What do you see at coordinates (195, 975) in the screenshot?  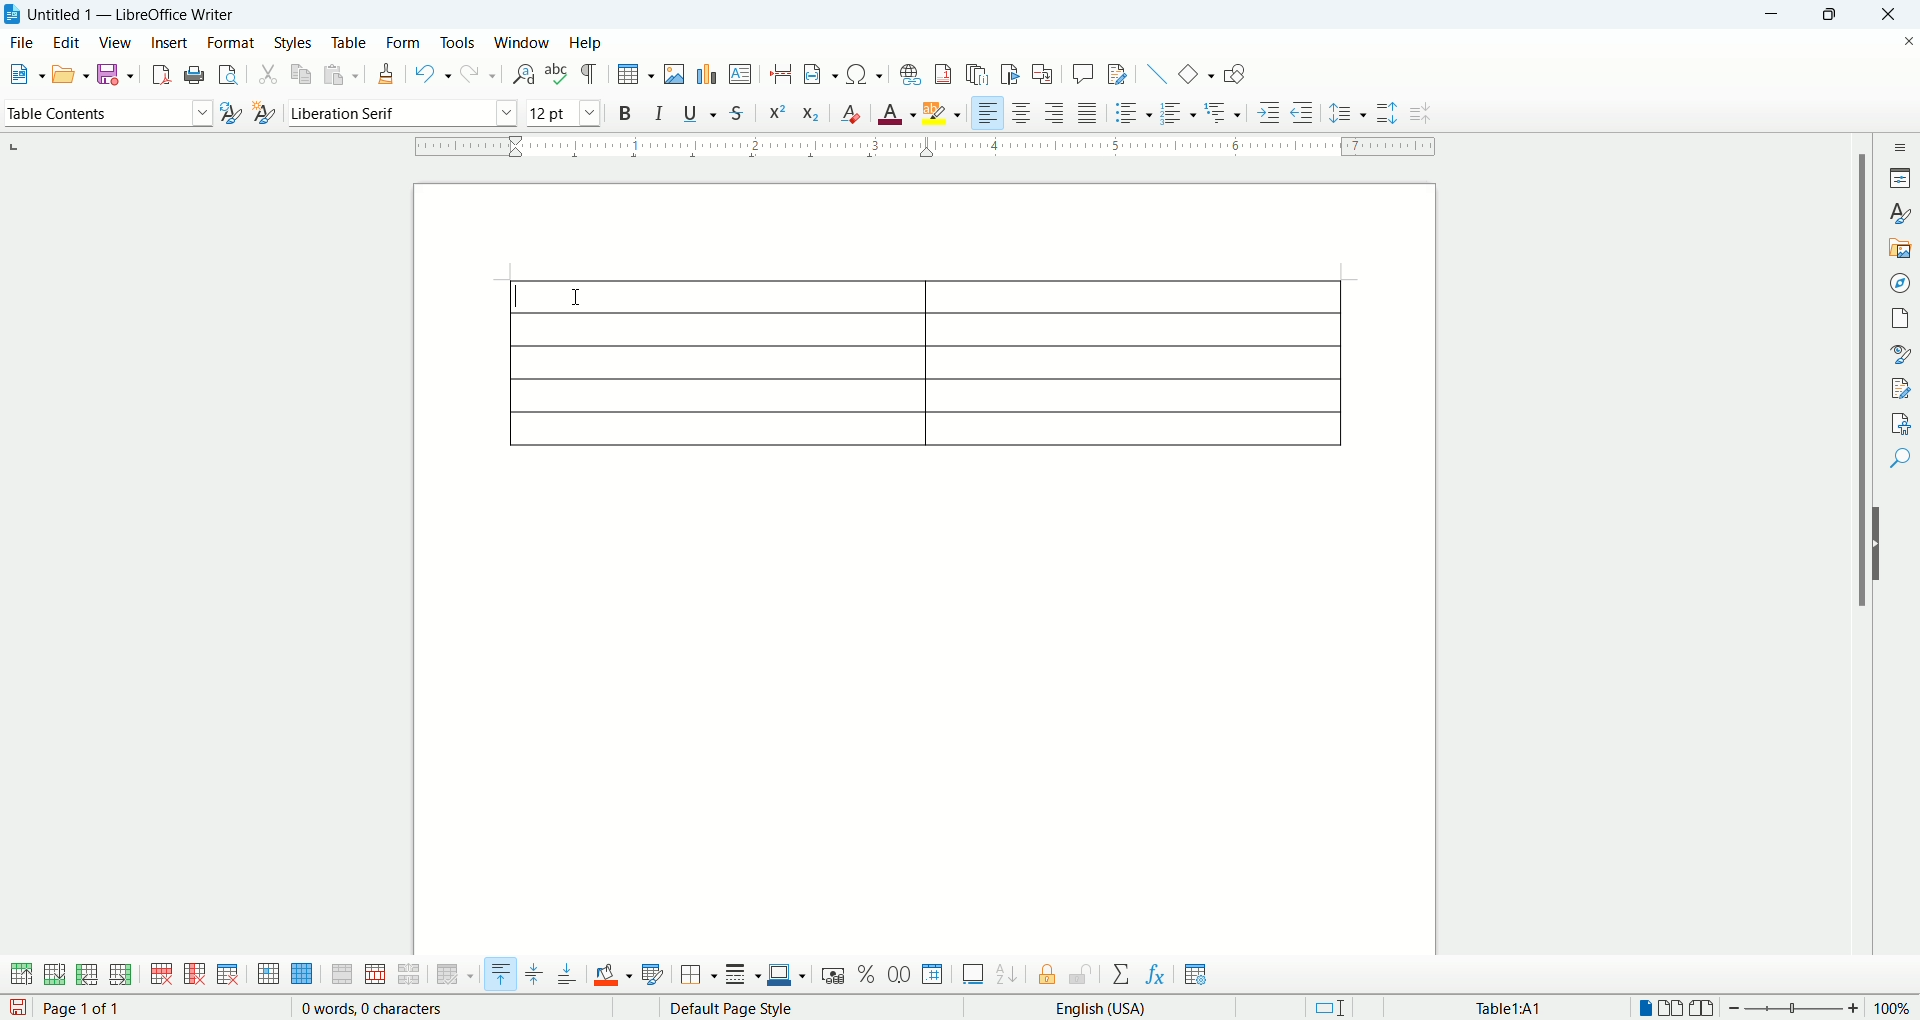 I see `delete selected column` at bounding box center [195, 975].